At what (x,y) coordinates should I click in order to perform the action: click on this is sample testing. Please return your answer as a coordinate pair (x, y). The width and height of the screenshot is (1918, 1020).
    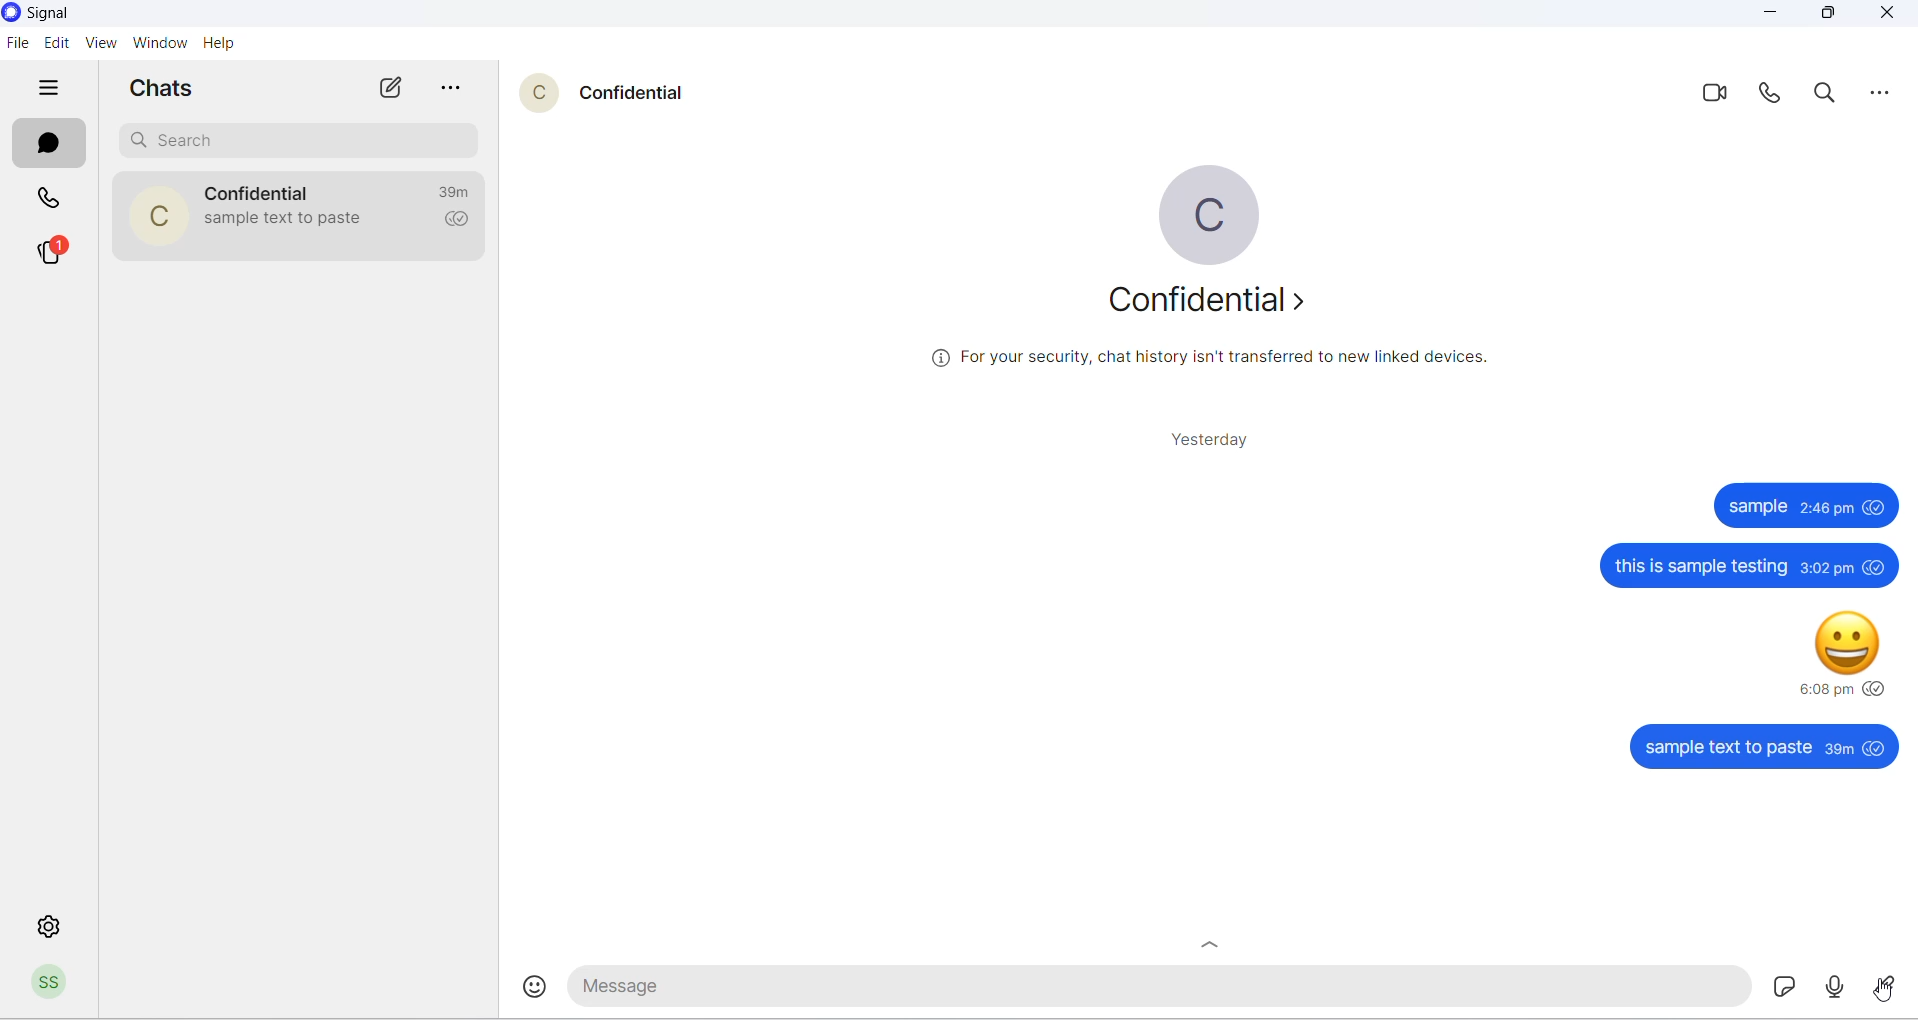
    Looking at the image, I should click on (1701, 567).